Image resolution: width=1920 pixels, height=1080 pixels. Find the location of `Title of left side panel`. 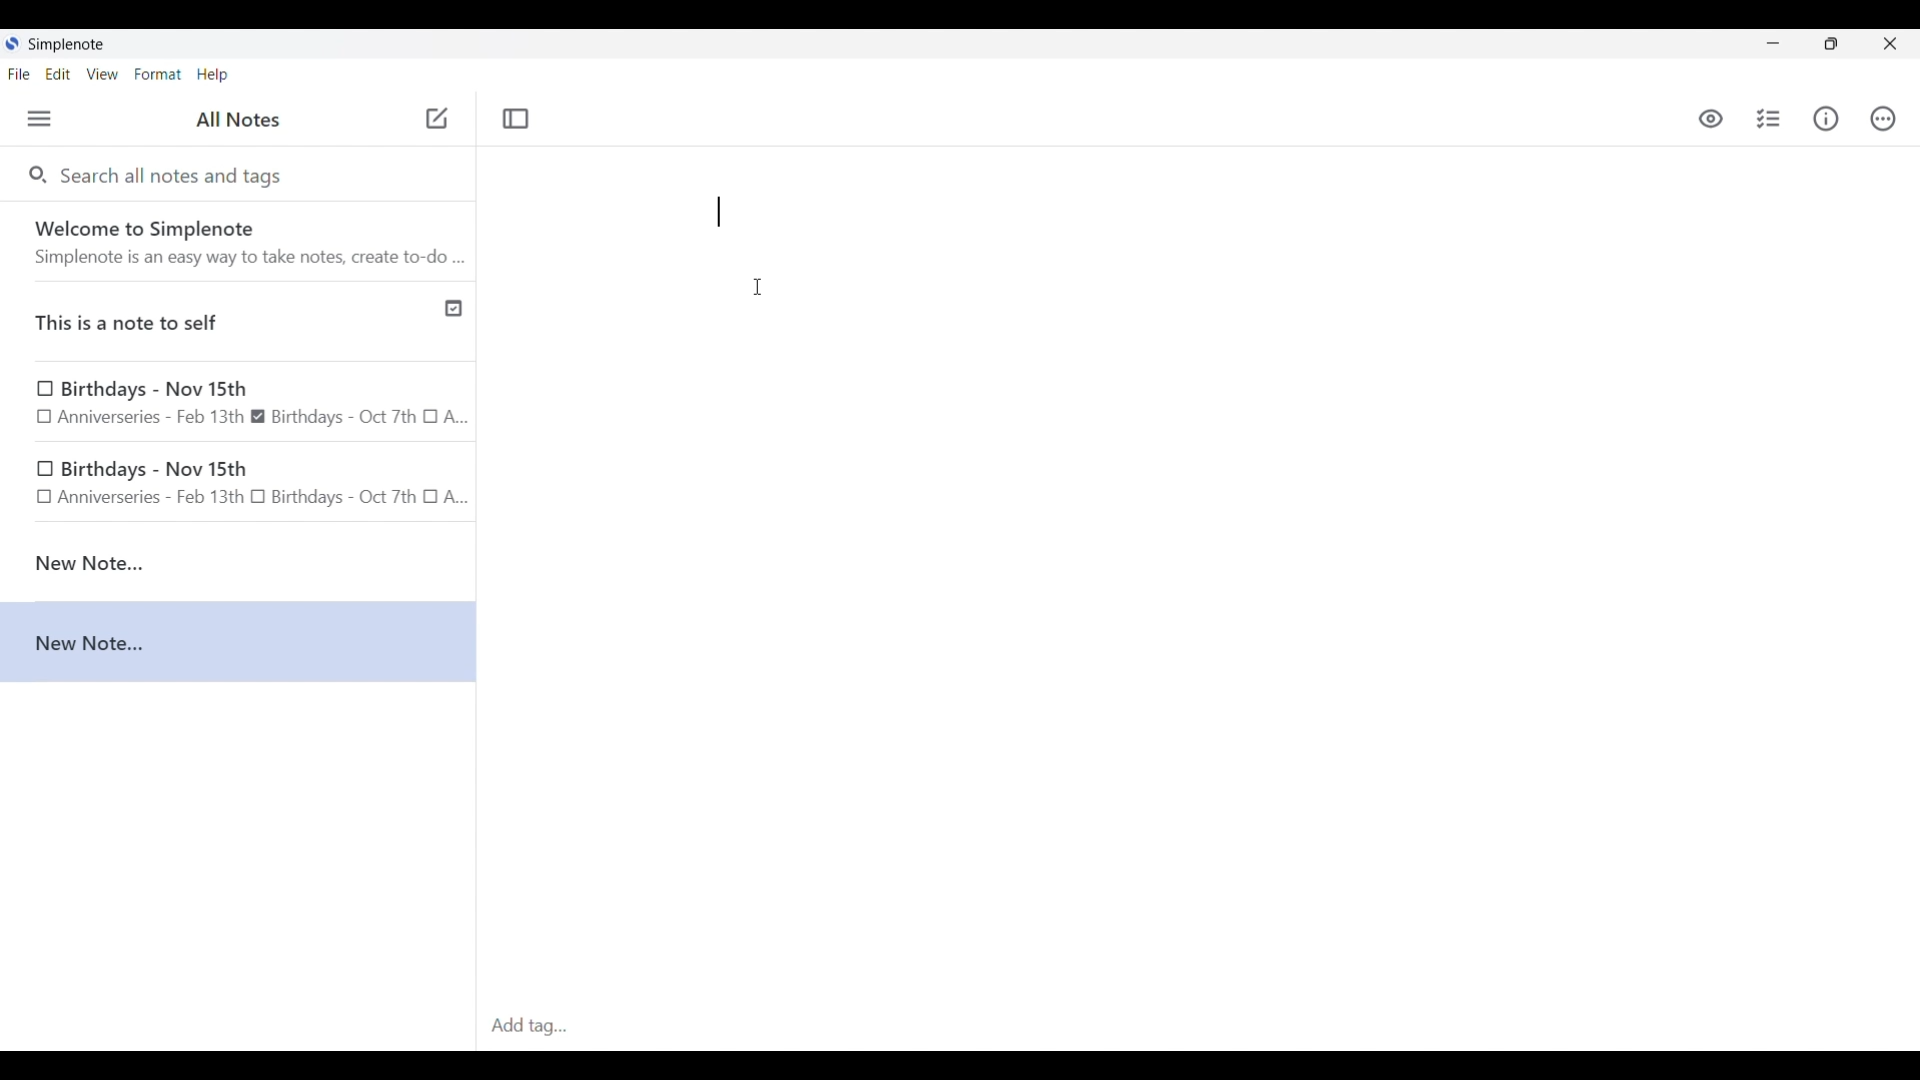

Title of left side panel is located at coordinates (238, 120).